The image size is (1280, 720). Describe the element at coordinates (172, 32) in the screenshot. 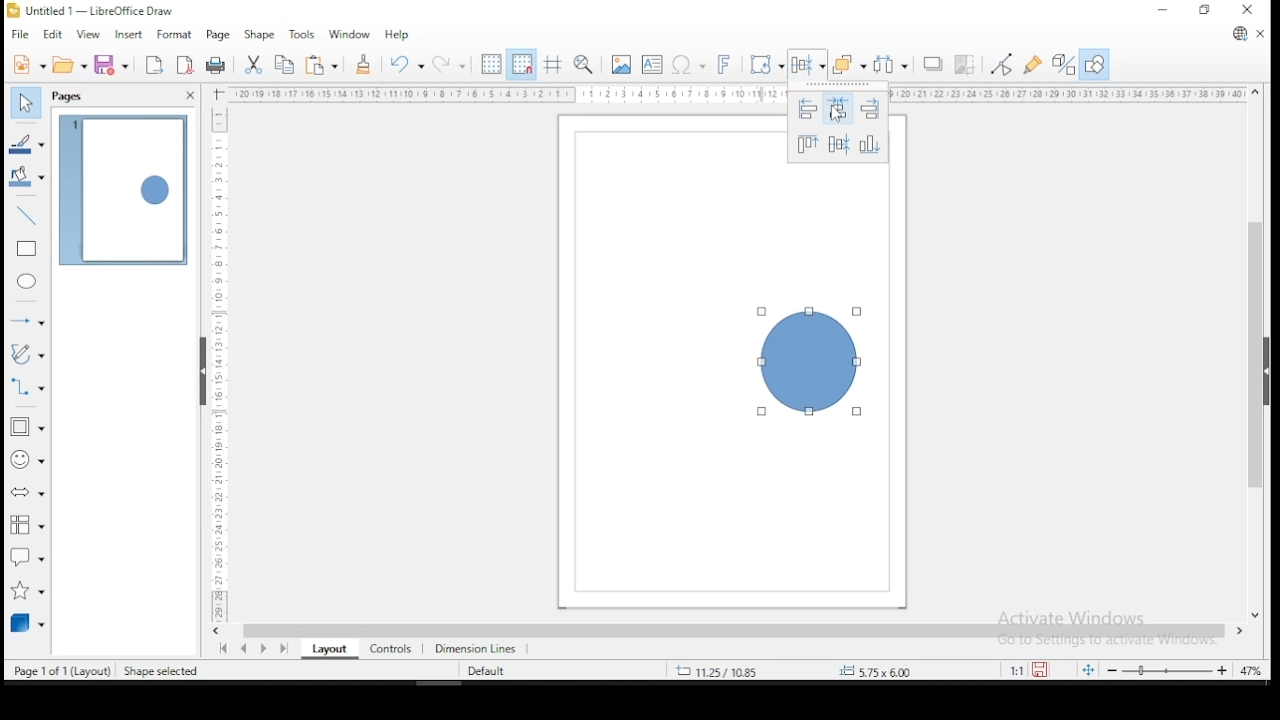

I see `format` at that location.